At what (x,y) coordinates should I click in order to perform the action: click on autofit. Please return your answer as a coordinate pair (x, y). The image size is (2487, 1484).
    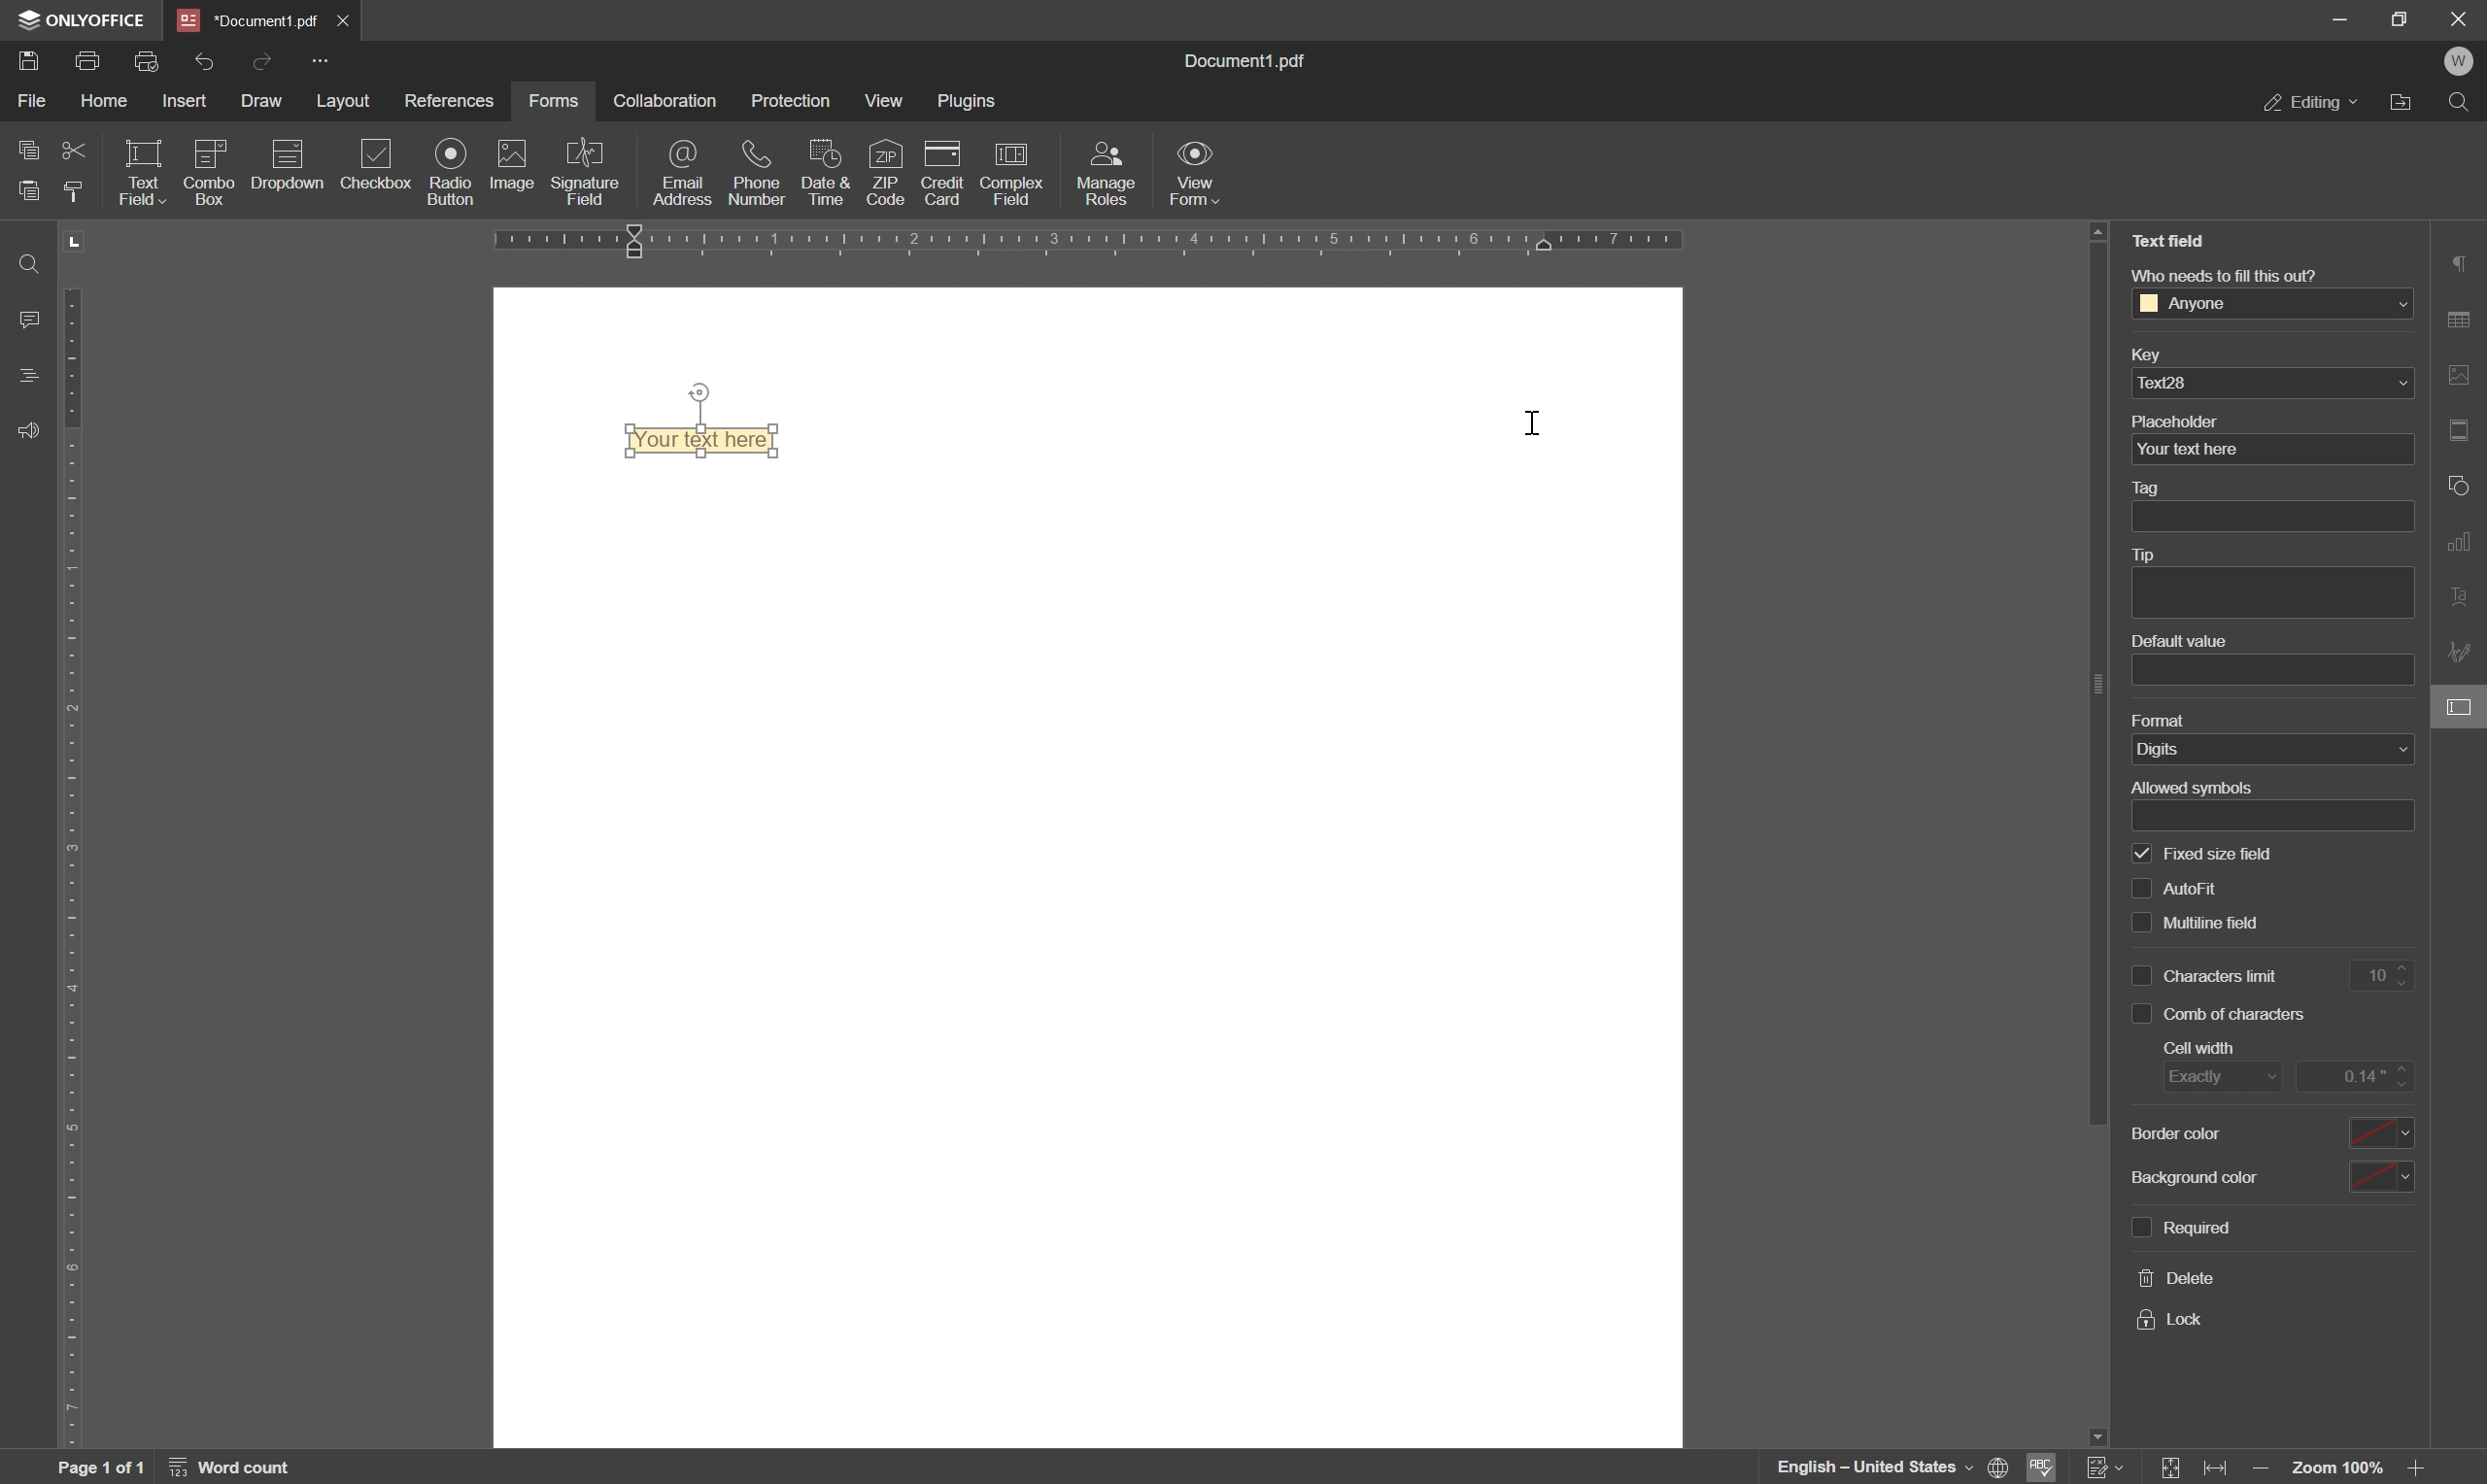
    Looking at the image, I should click on (2175, 890).